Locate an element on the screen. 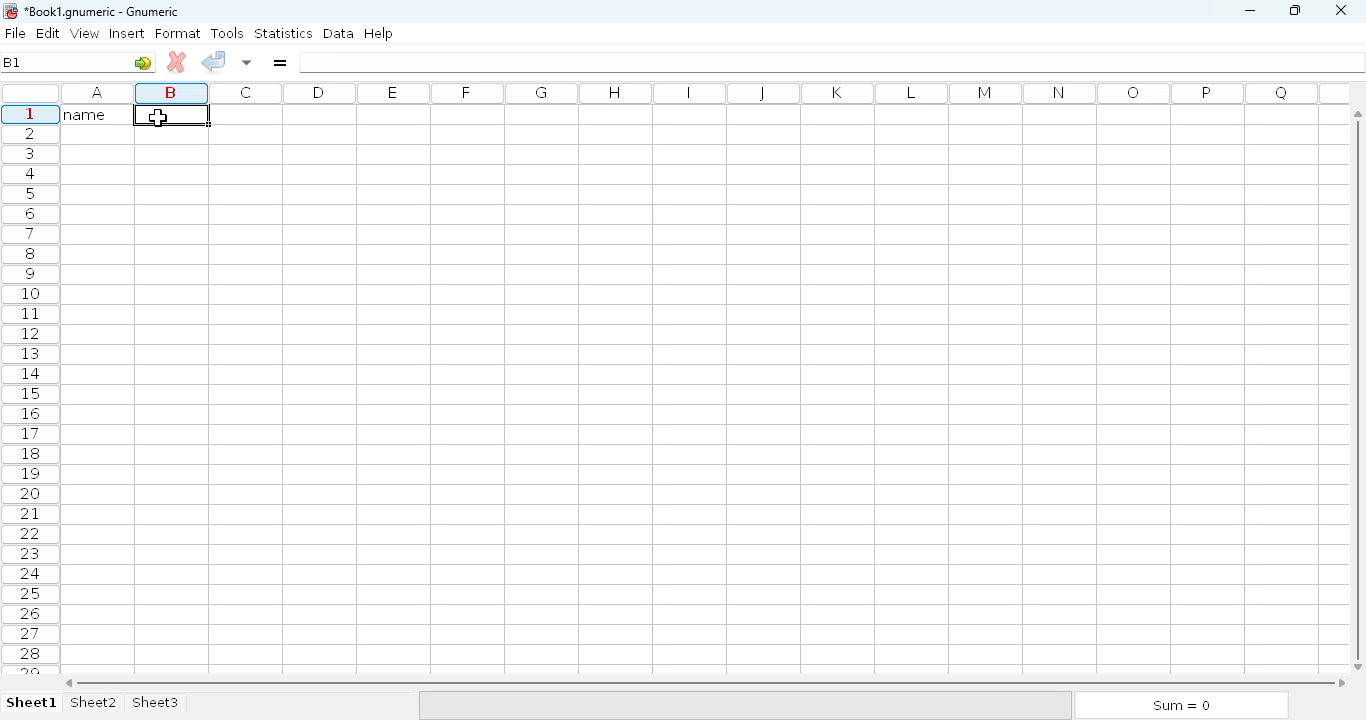 The height and width of the screenshot is (720, 1366). format is located at coordinates (178, 33).